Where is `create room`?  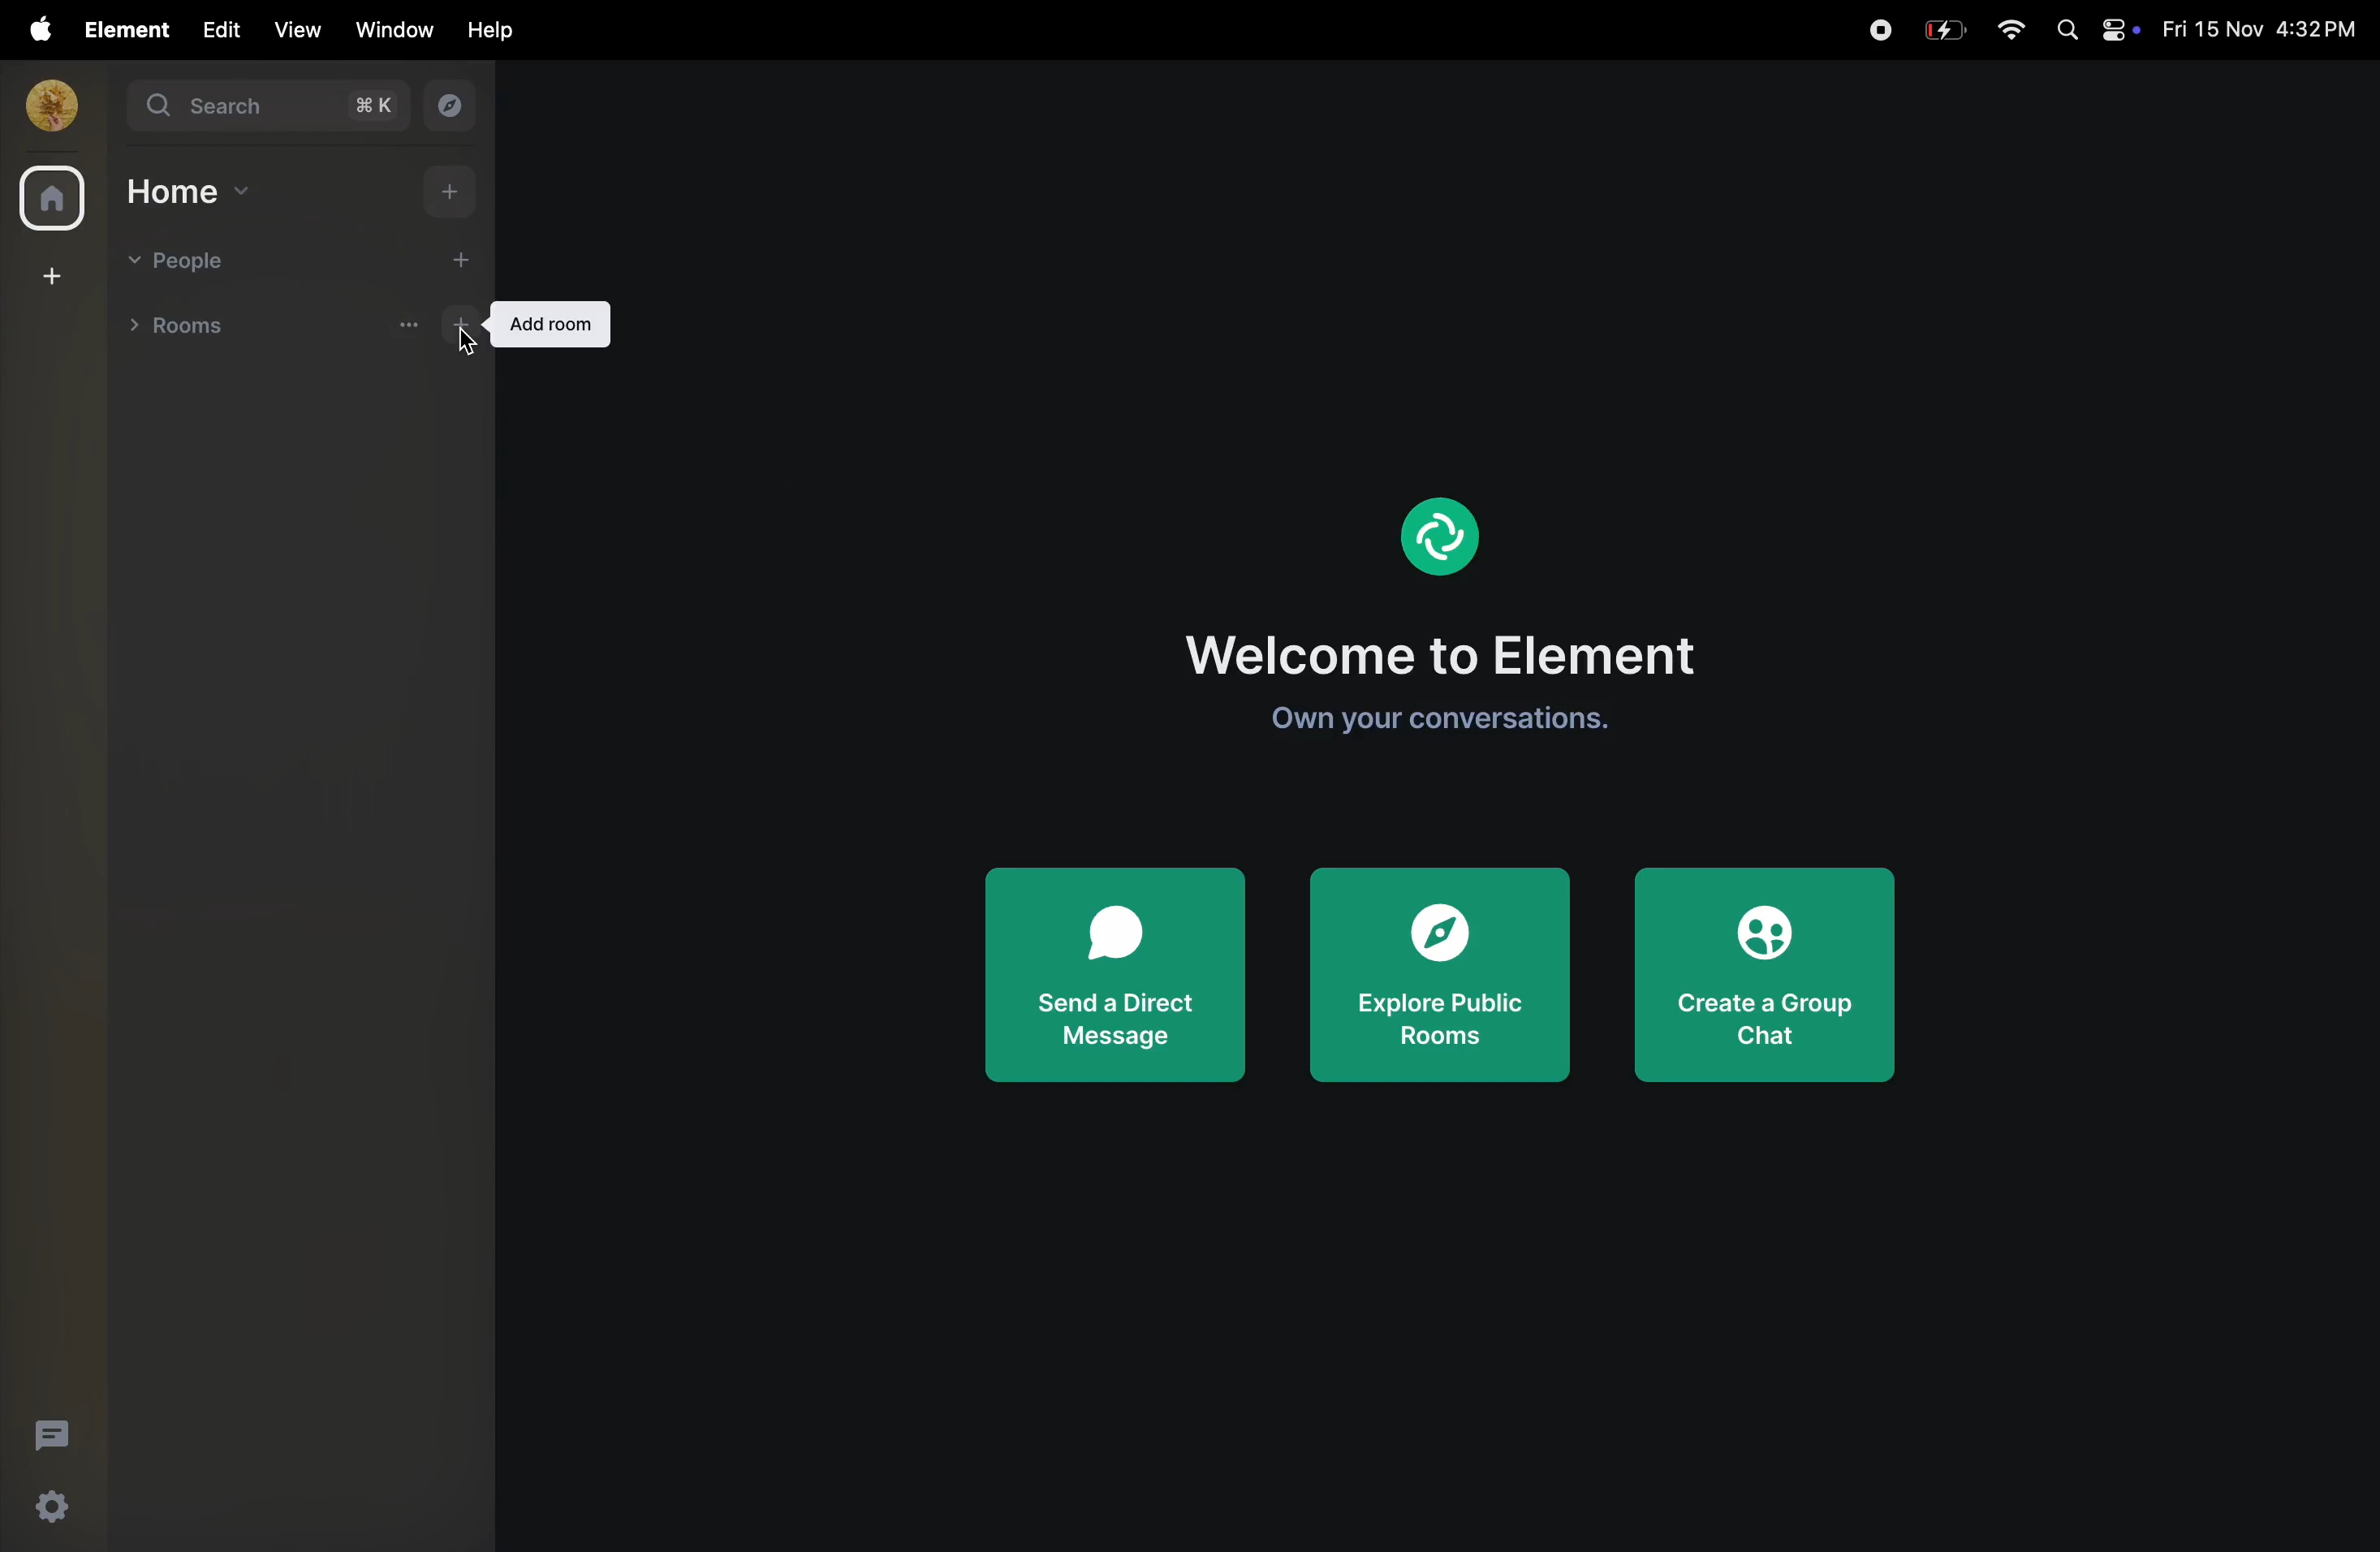
create room is located at coordinates (48, 277).